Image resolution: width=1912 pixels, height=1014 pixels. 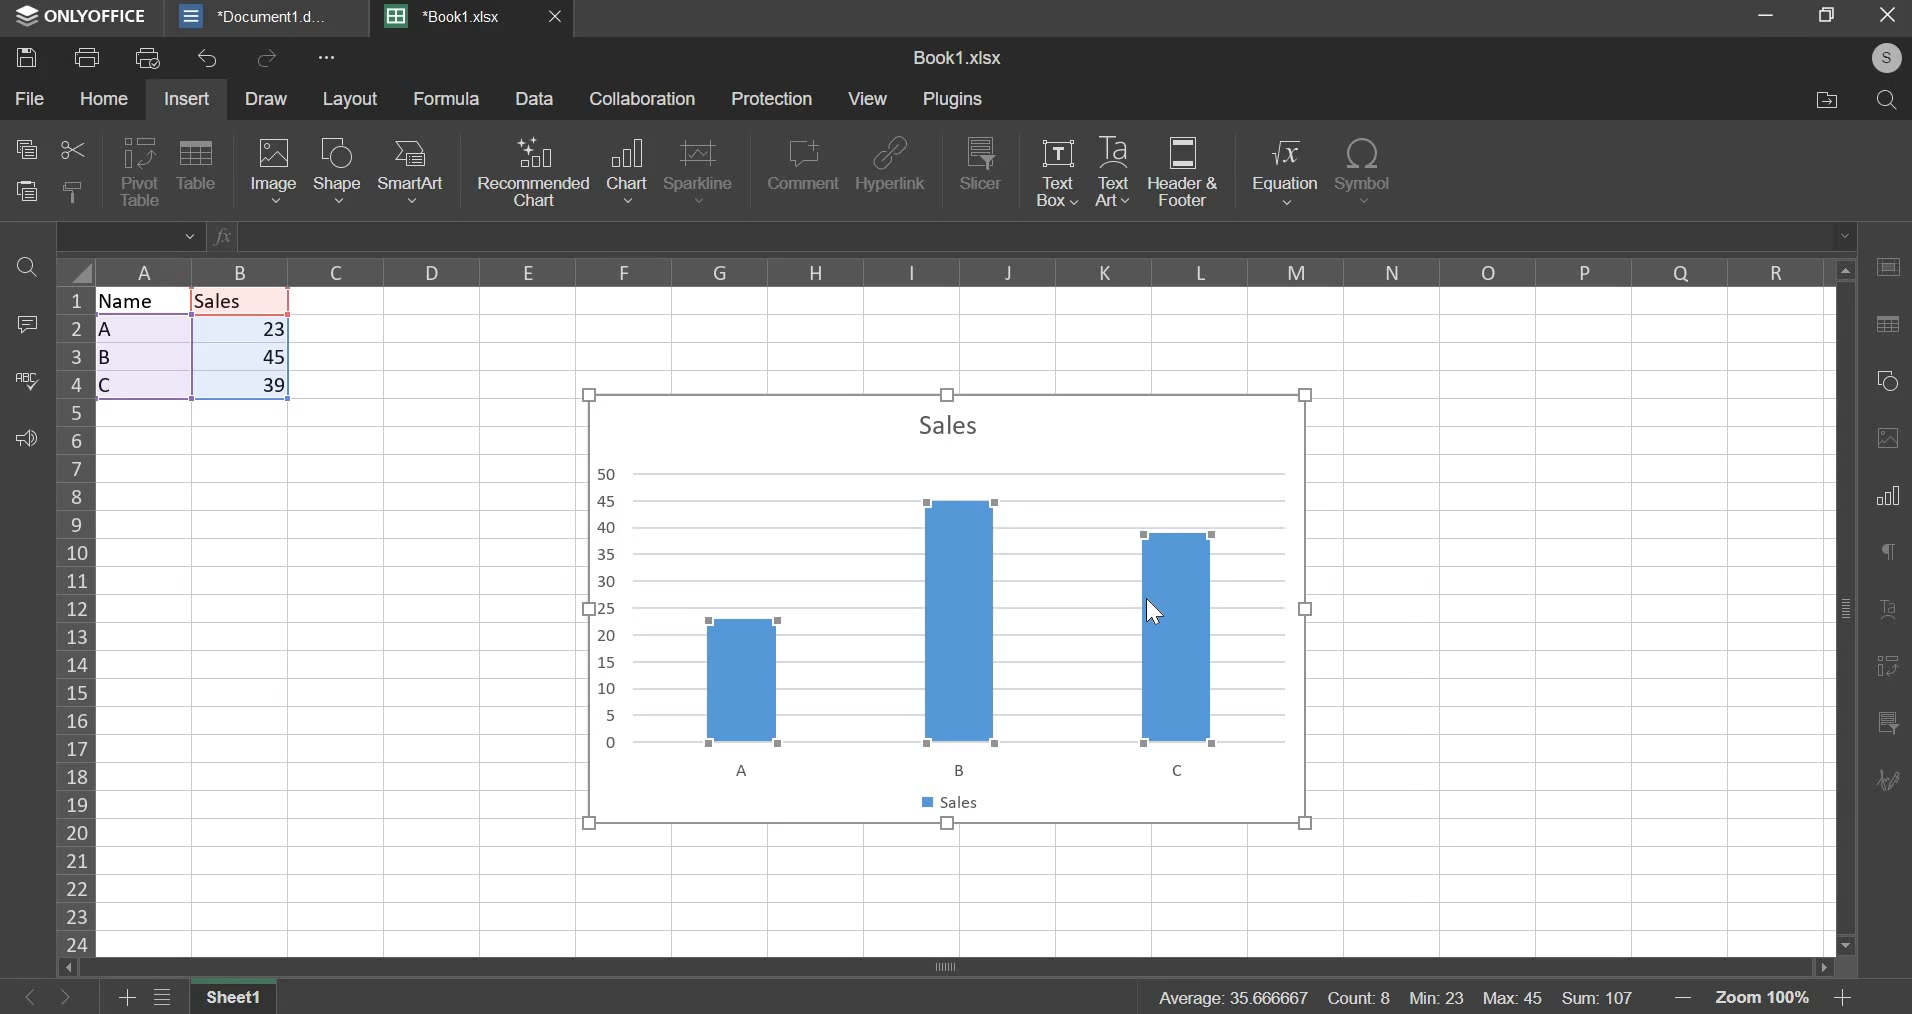 I want to click on exit, so click(x=1886, y=21).